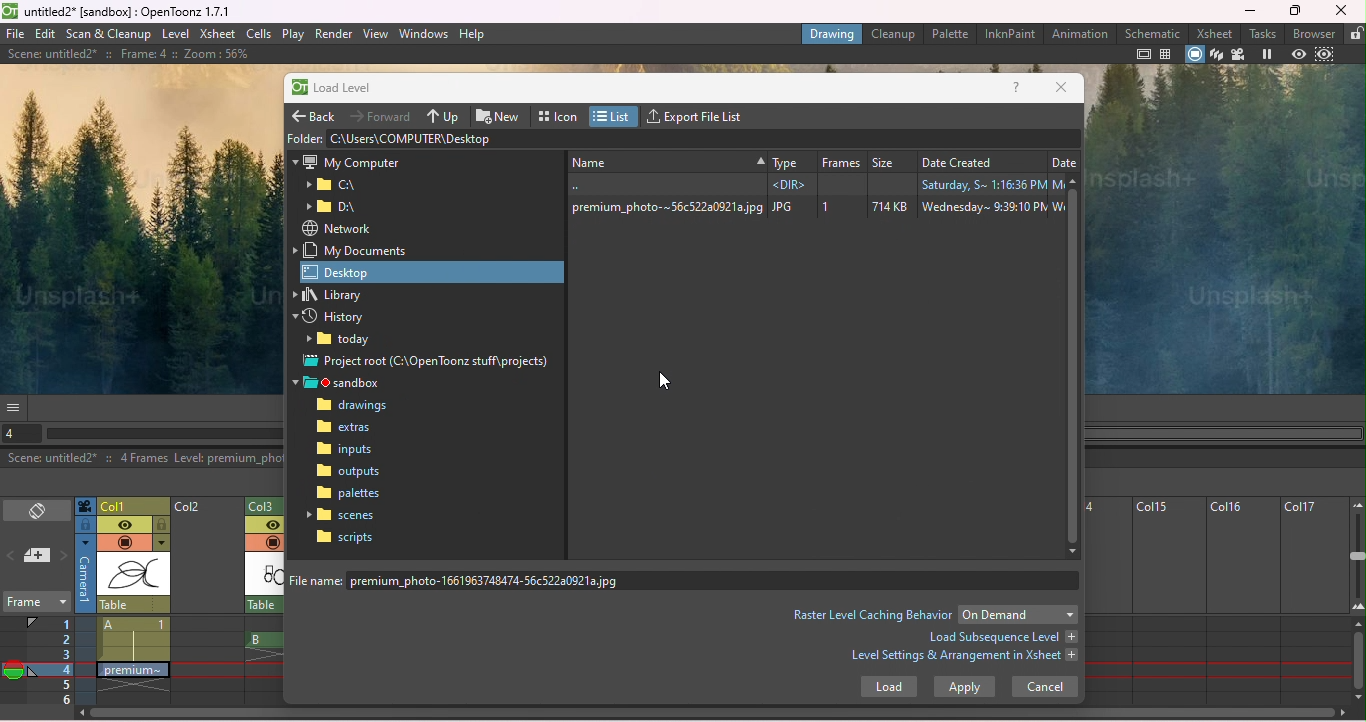  Describe the element at coordinates (38, 512) in the screenshot. I see `Toggle Xsheet/Timeline` at that location.